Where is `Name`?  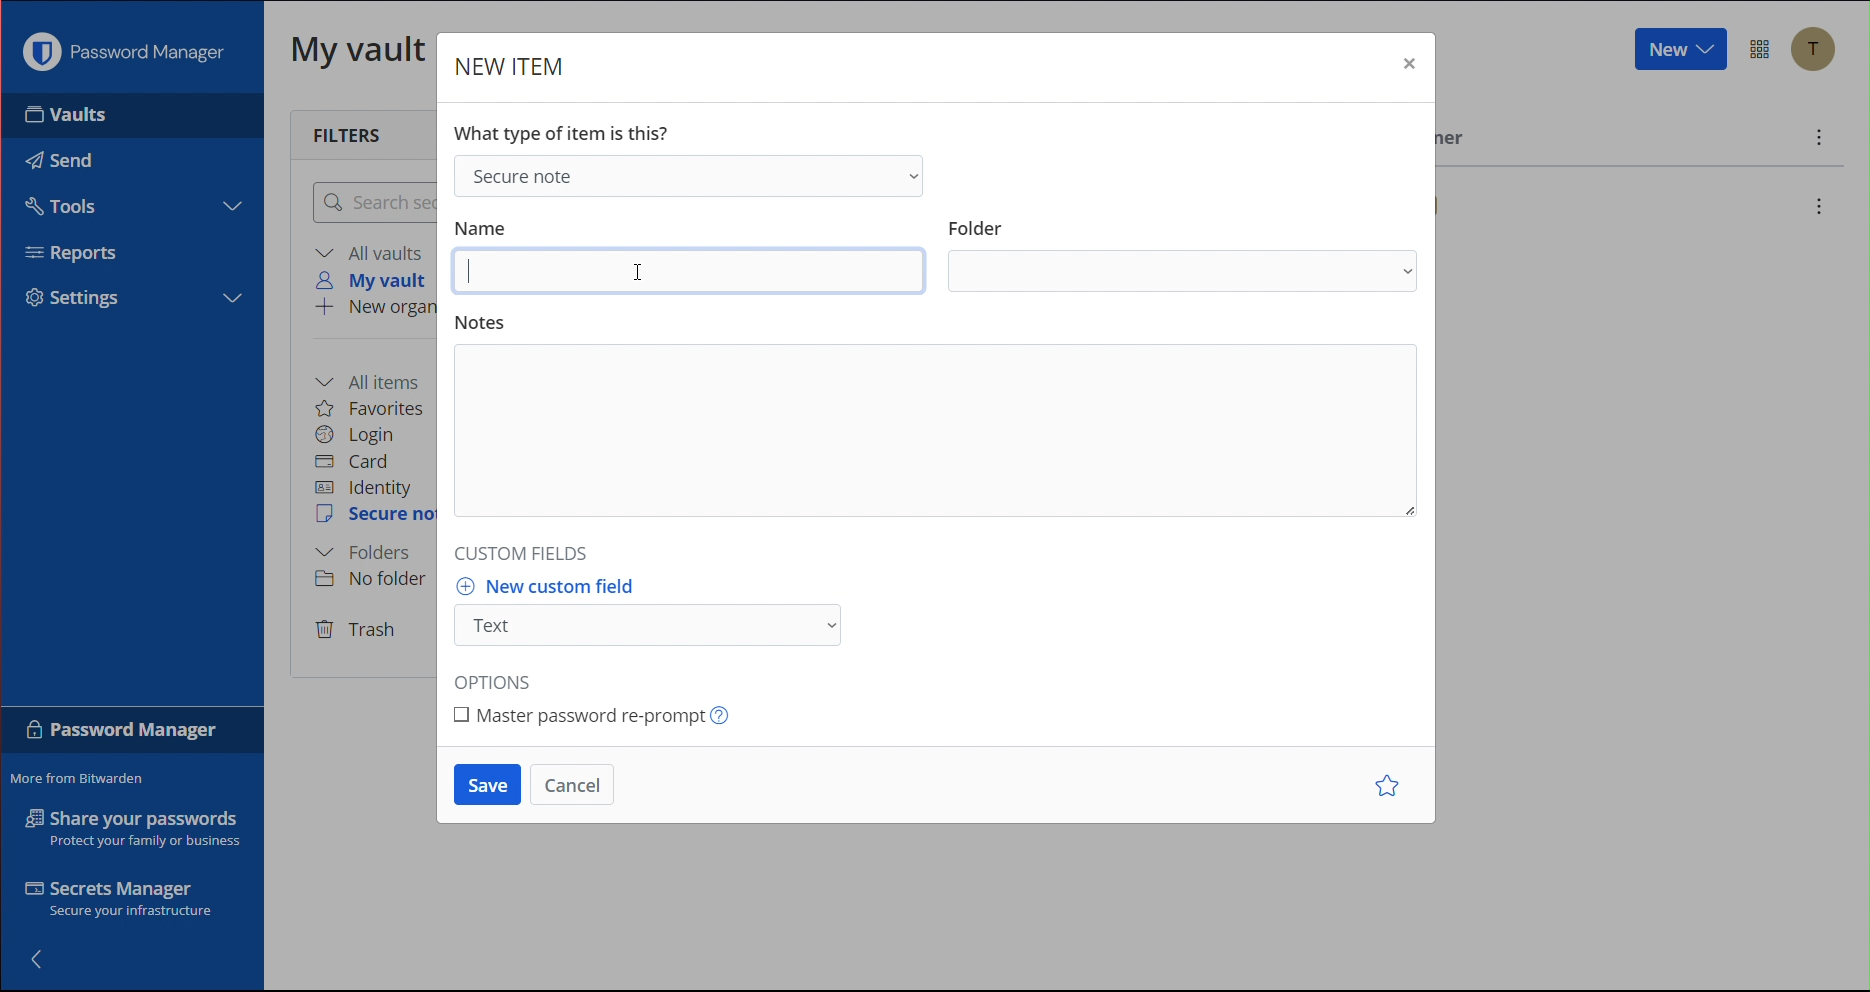
Name is located at coordinates (482, 225).